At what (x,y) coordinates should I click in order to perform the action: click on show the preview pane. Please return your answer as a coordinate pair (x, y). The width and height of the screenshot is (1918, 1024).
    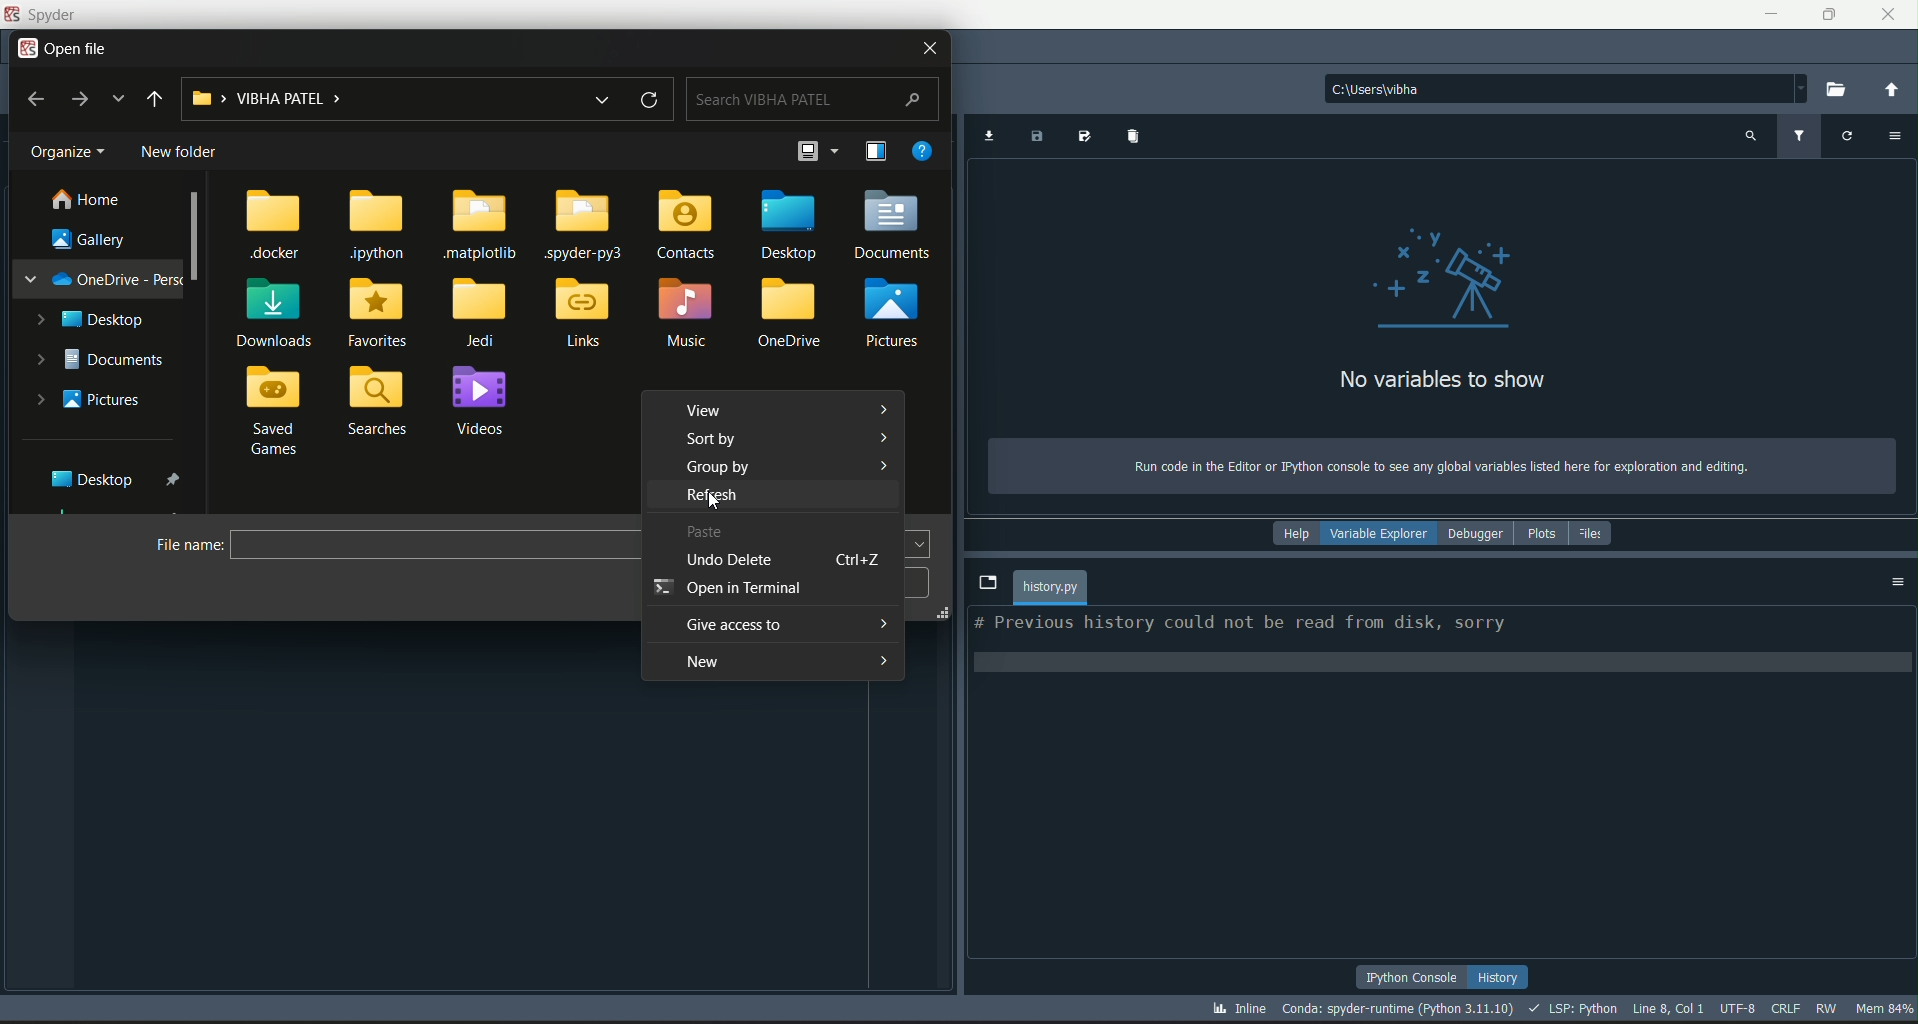
    Looking at the image, I should click on (876, 150).